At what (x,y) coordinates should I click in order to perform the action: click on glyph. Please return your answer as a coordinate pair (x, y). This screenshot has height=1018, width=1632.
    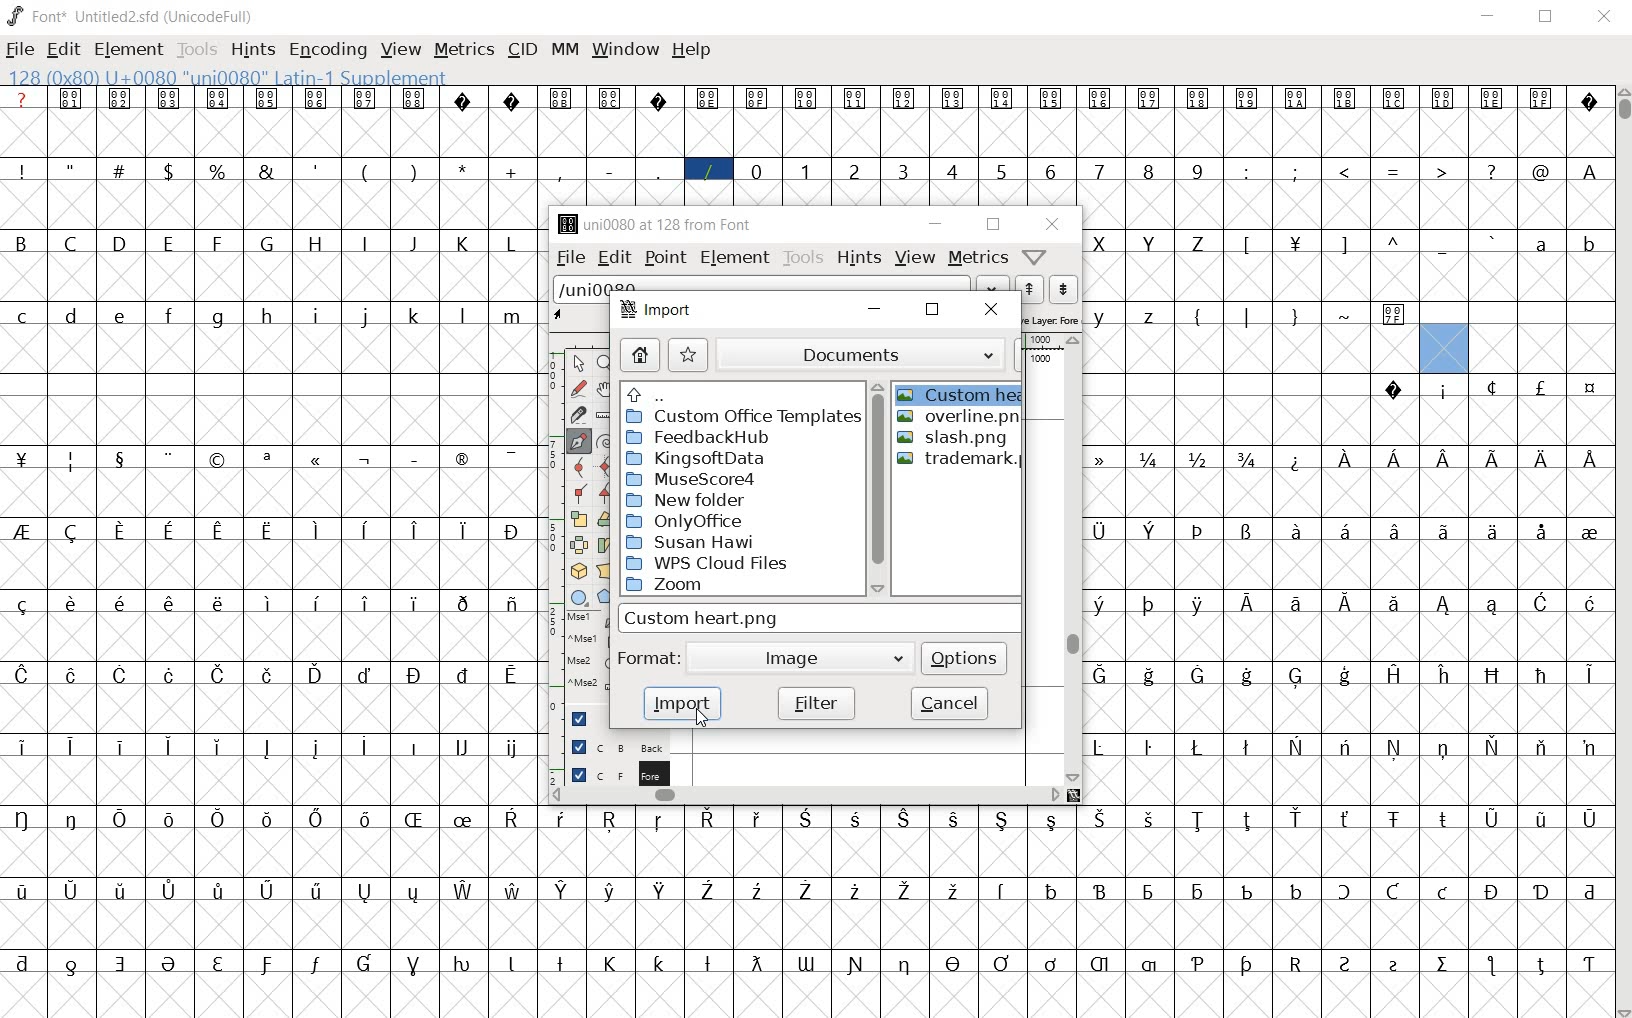
    Looking at the image, I should click on (121, 461).